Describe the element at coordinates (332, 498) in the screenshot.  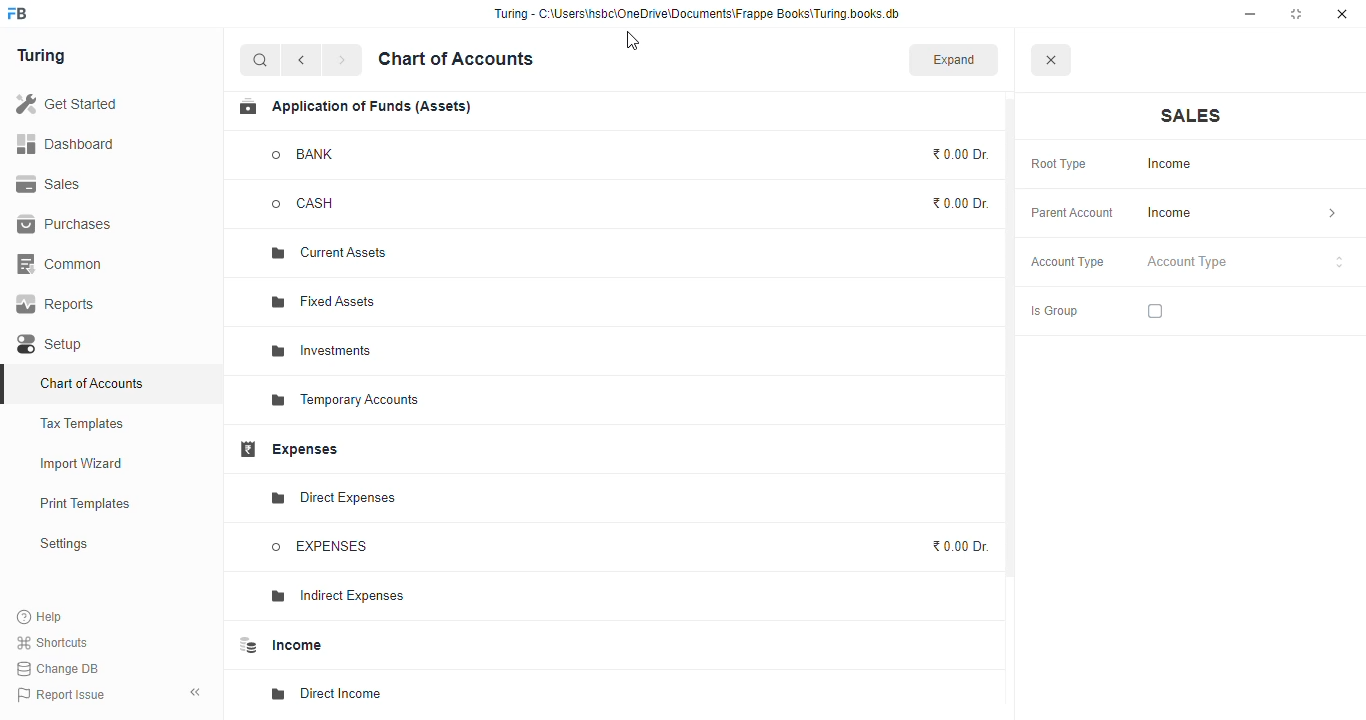
I see `direct expenses` at that location.